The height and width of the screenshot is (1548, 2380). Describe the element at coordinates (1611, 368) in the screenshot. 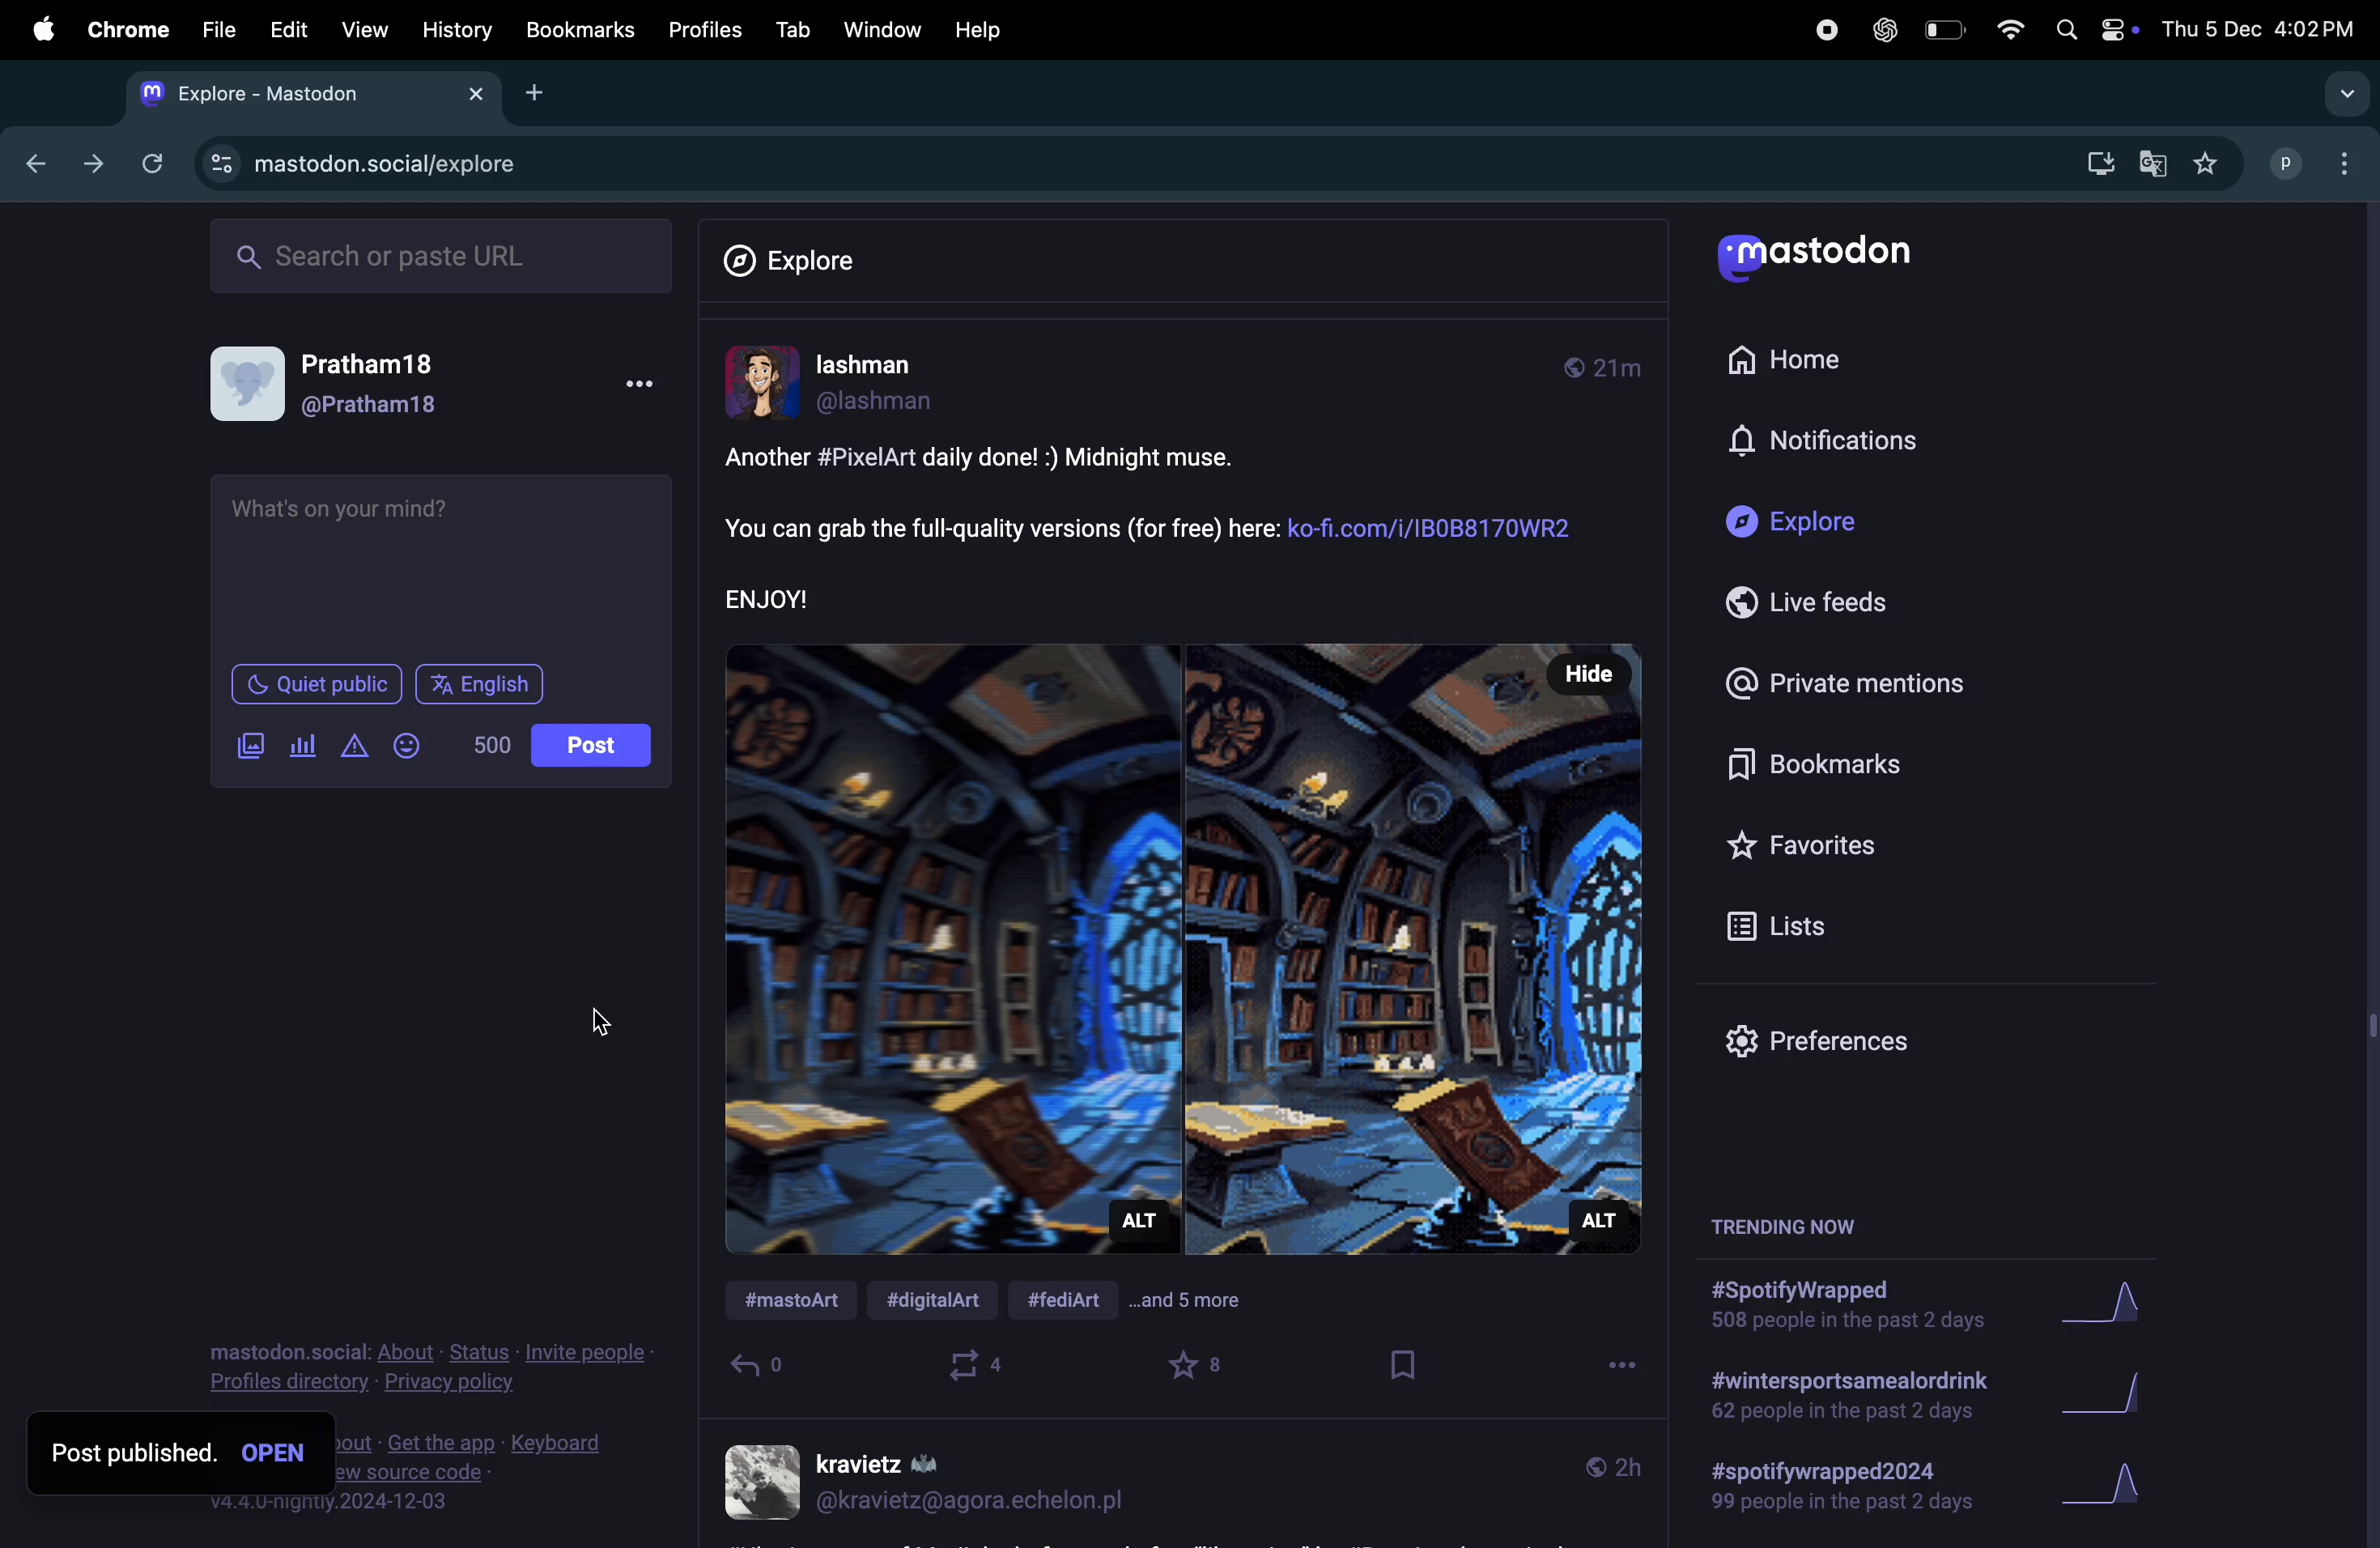

I see `time` at that location.